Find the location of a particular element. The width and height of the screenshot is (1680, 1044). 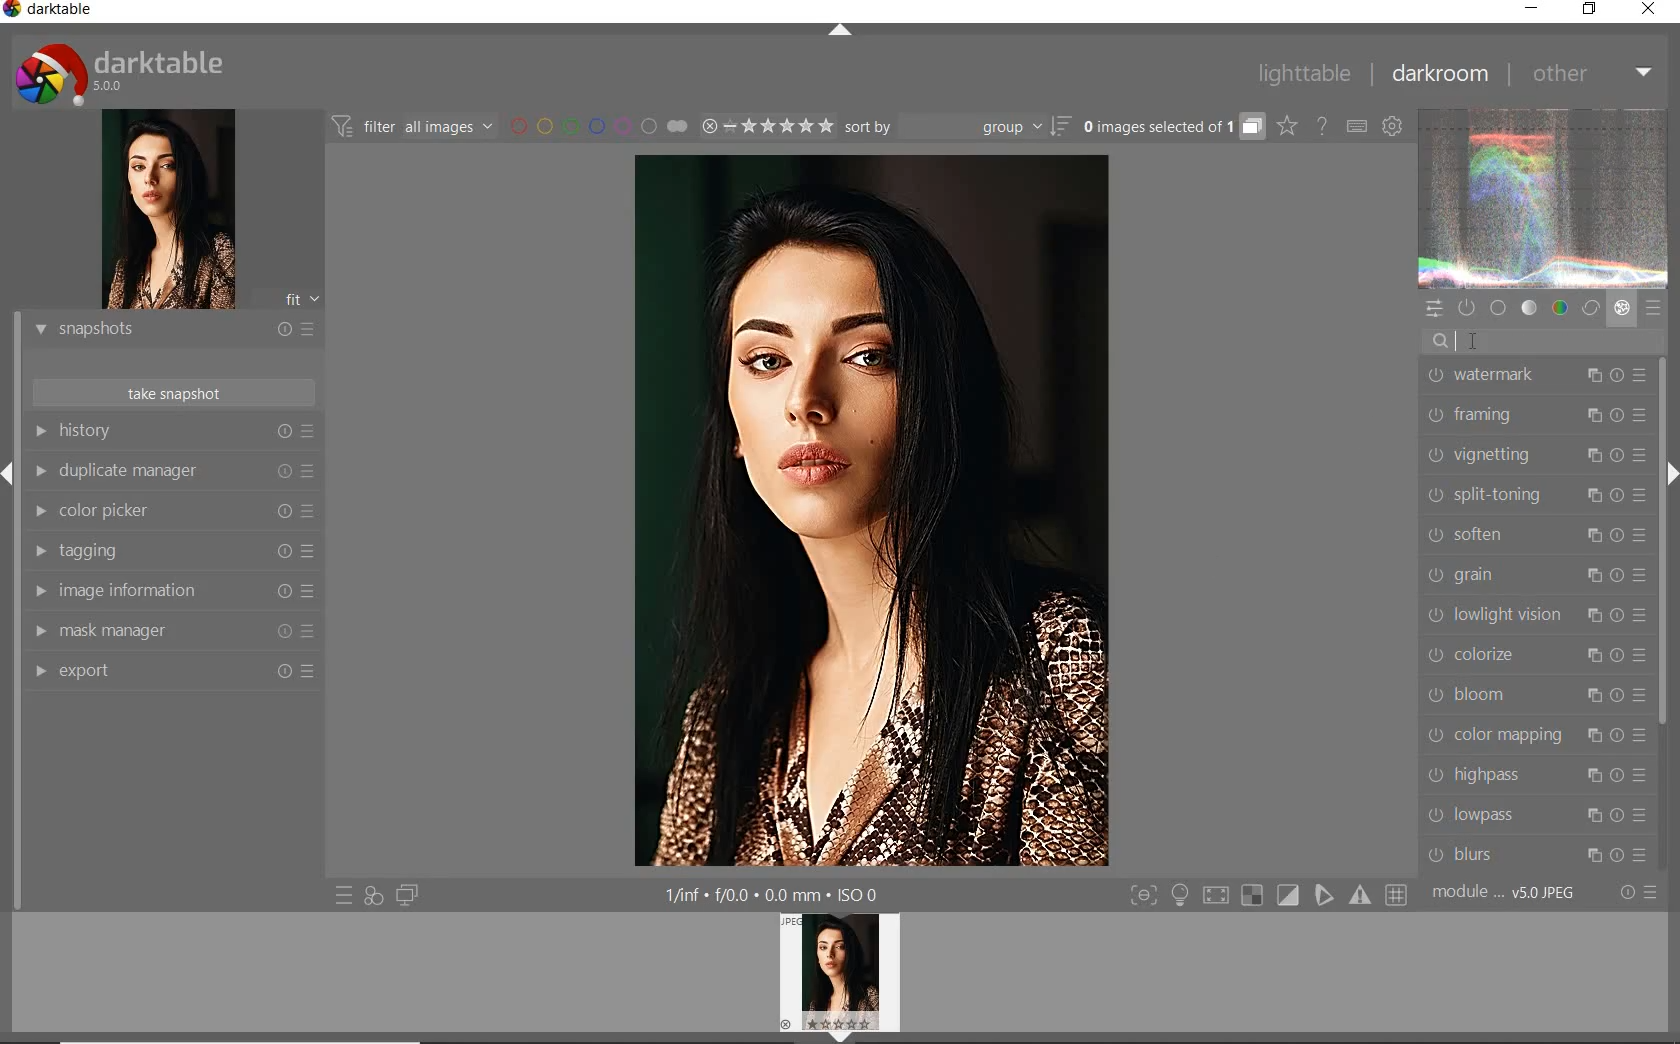

sign  is located at coordinates (1362, 899).